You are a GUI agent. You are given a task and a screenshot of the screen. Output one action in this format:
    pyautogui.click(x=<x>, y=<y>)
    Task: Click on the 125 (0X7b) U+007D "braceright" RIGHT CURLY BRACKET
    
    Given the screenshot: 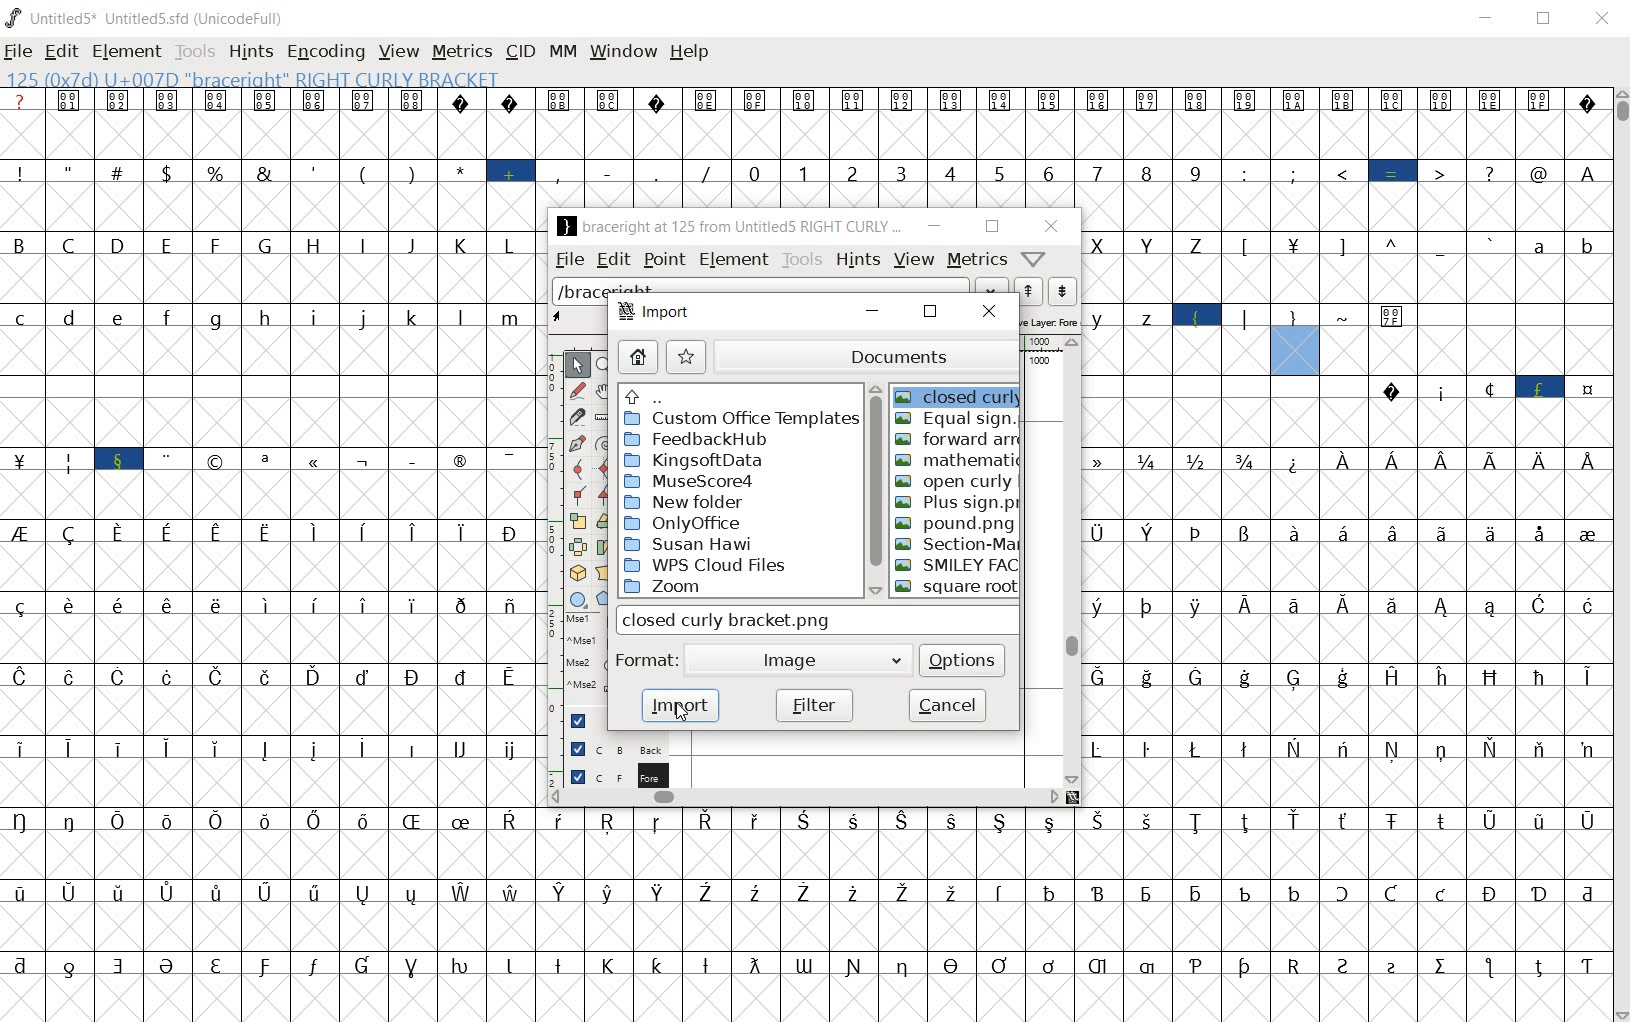 What is the action you would take?
    pyautogui.click(x=249, y=78)
    